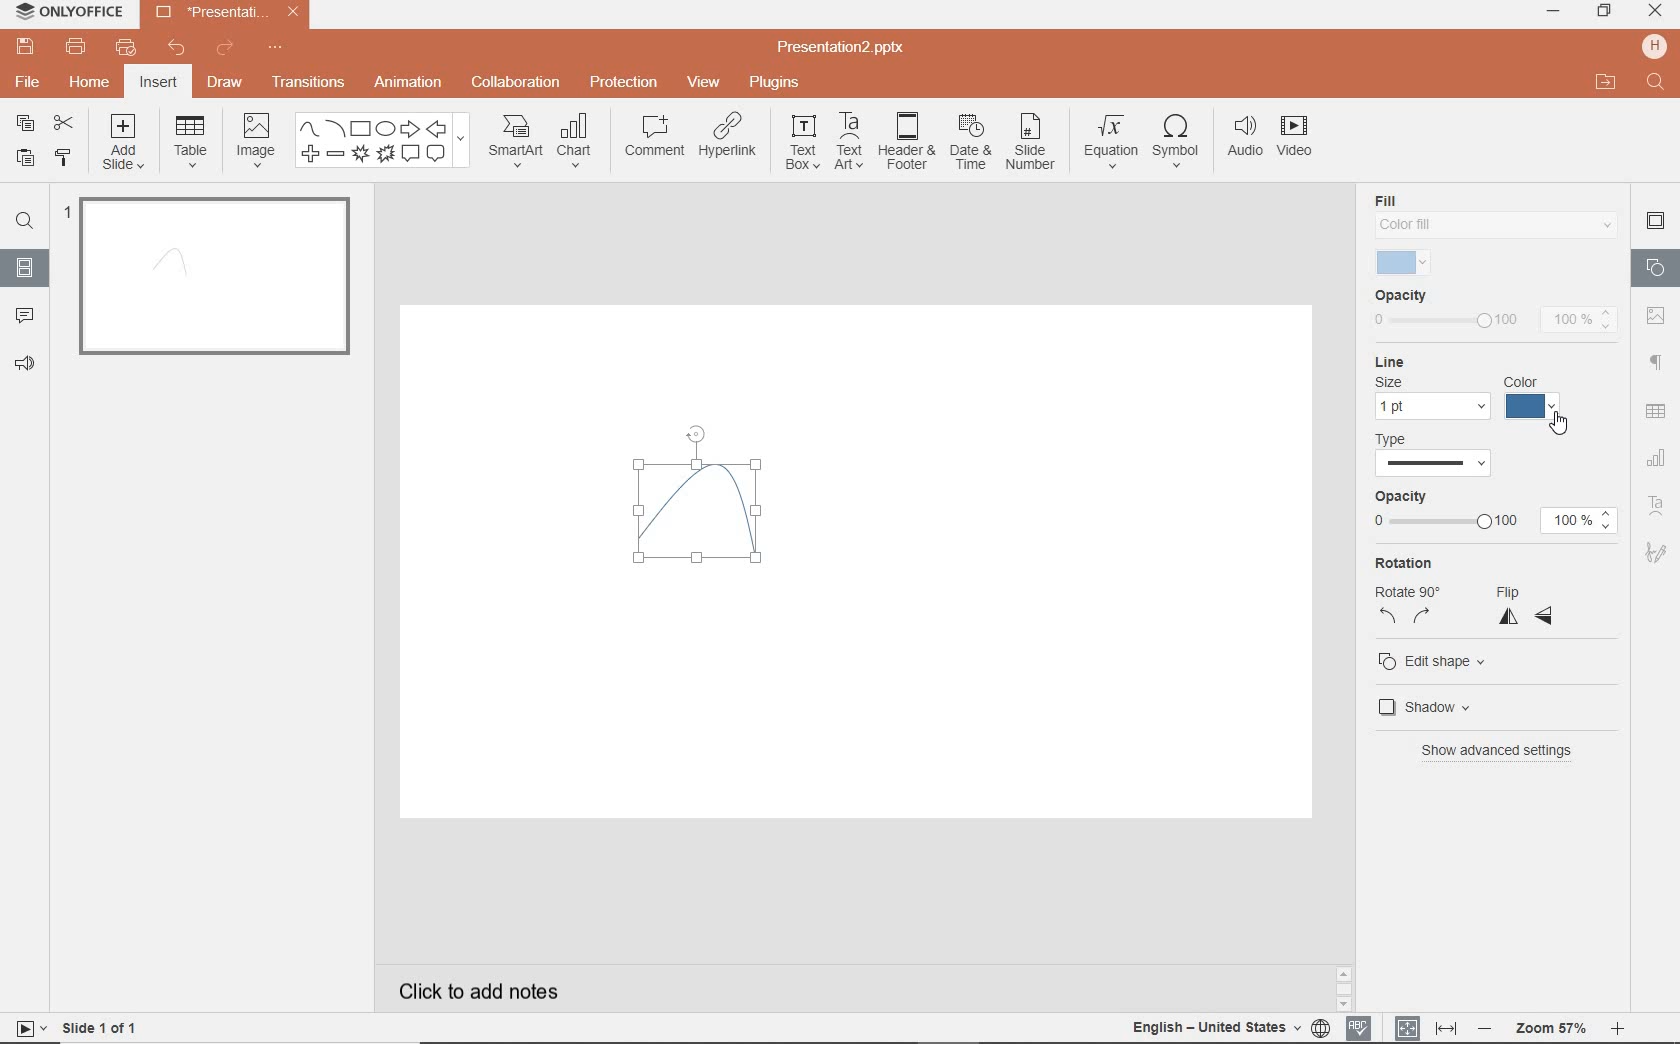  I want to click on ZOOM, so click(1561, 1028).